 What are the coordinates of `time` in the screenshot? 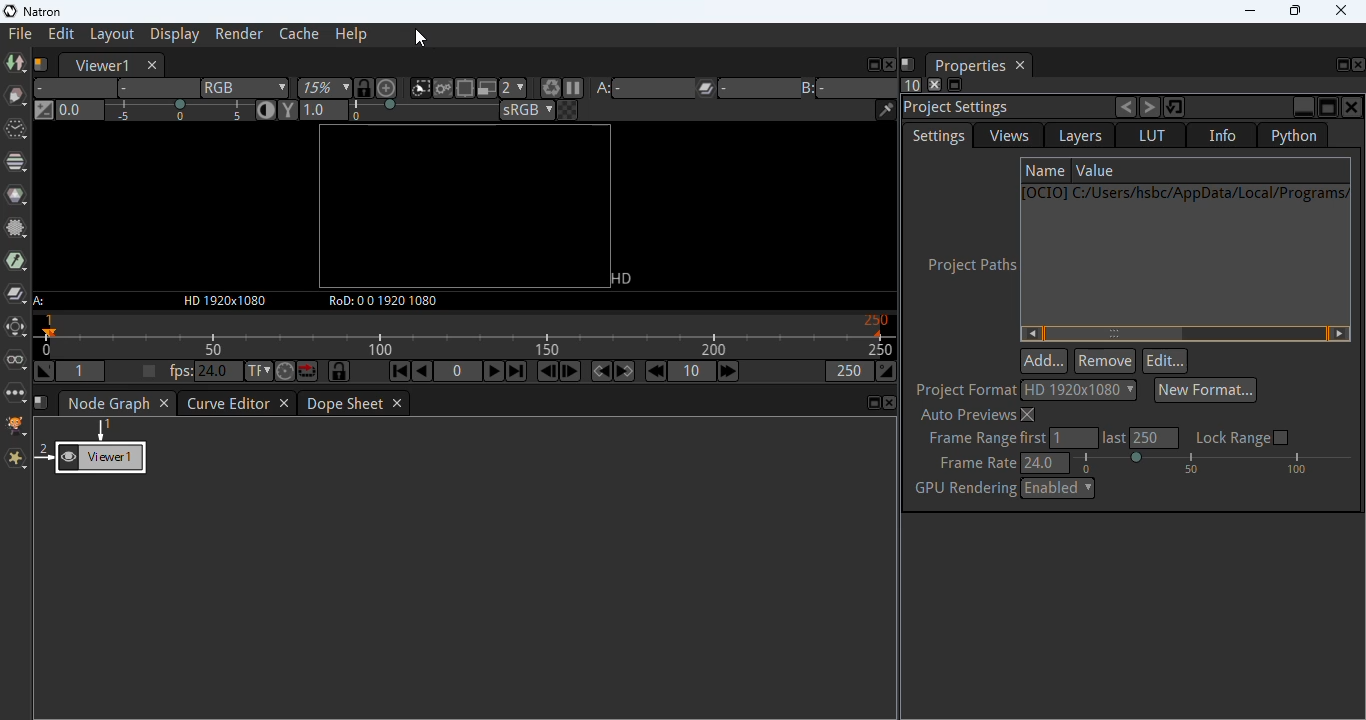 It's located at (16, 129).